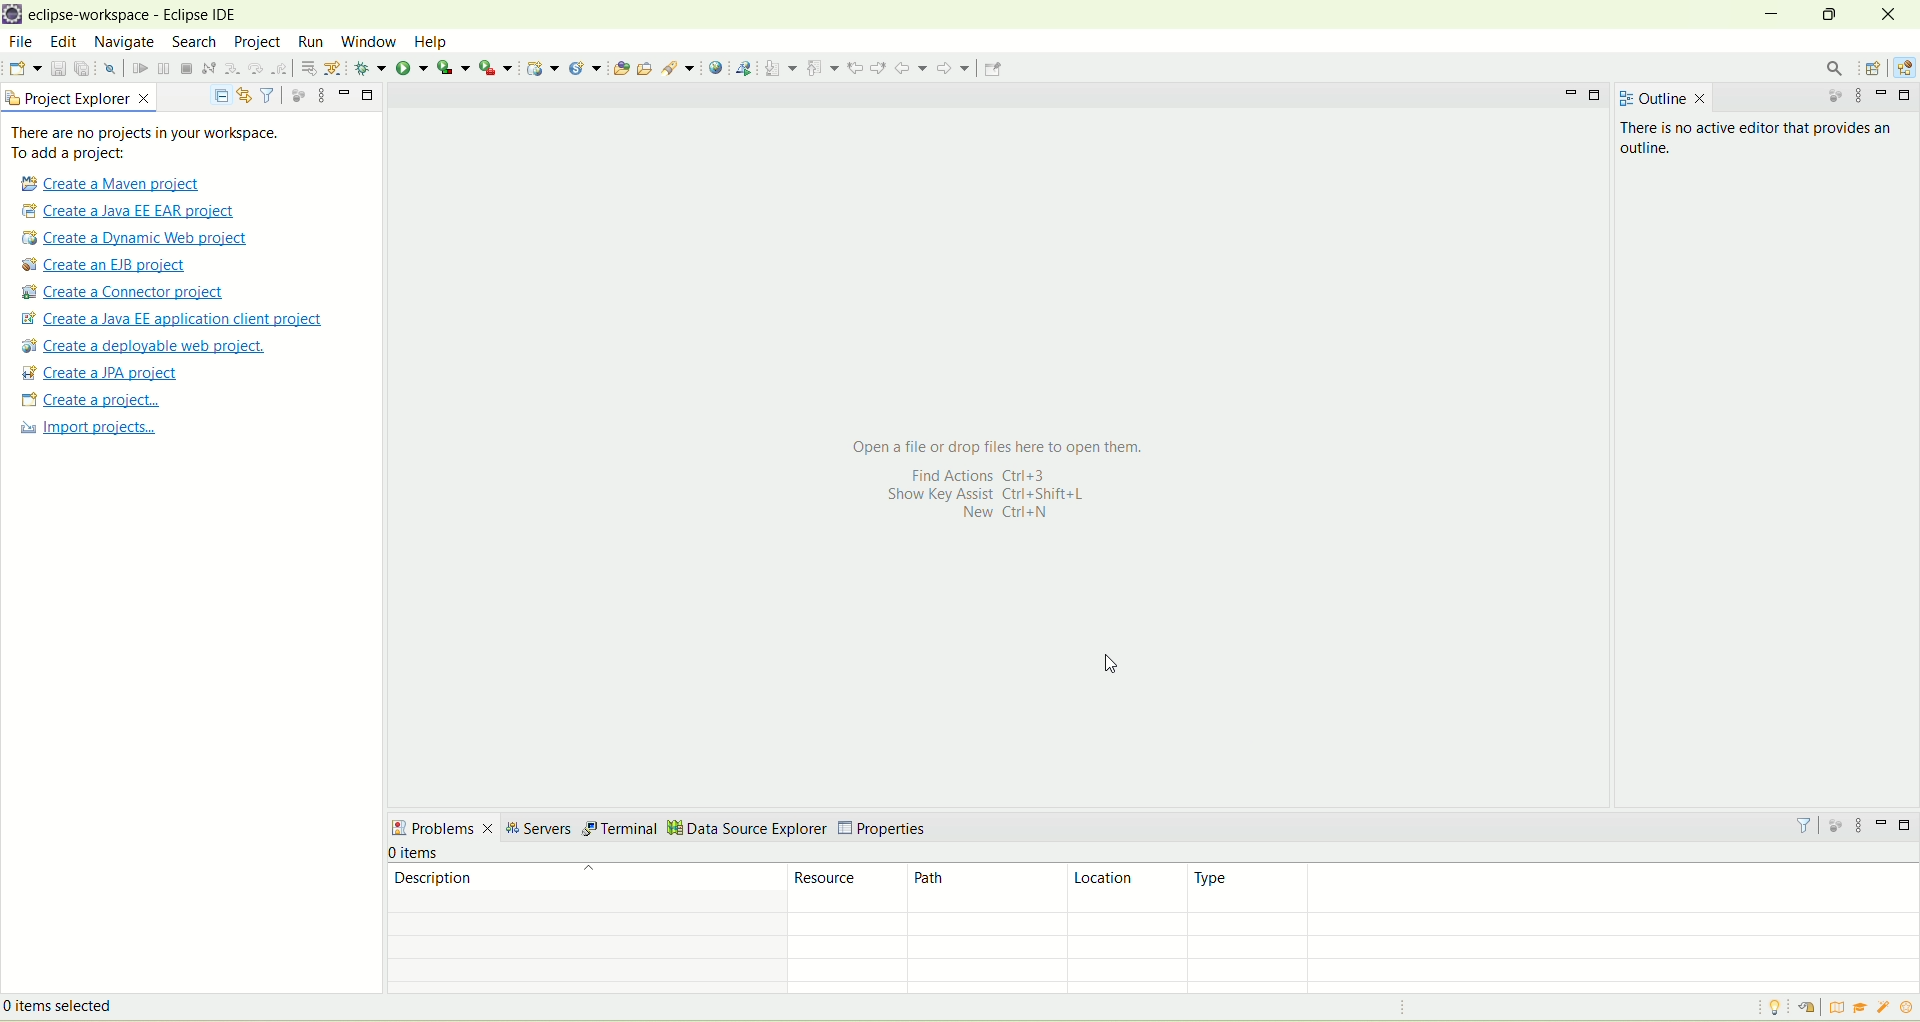 Image resolution: width=1920 pixels, height=1022 pixels. What do you see at coordinates (160, 68) in the screenshot?
I see `open a terminal` at bounding box center [160, 68].